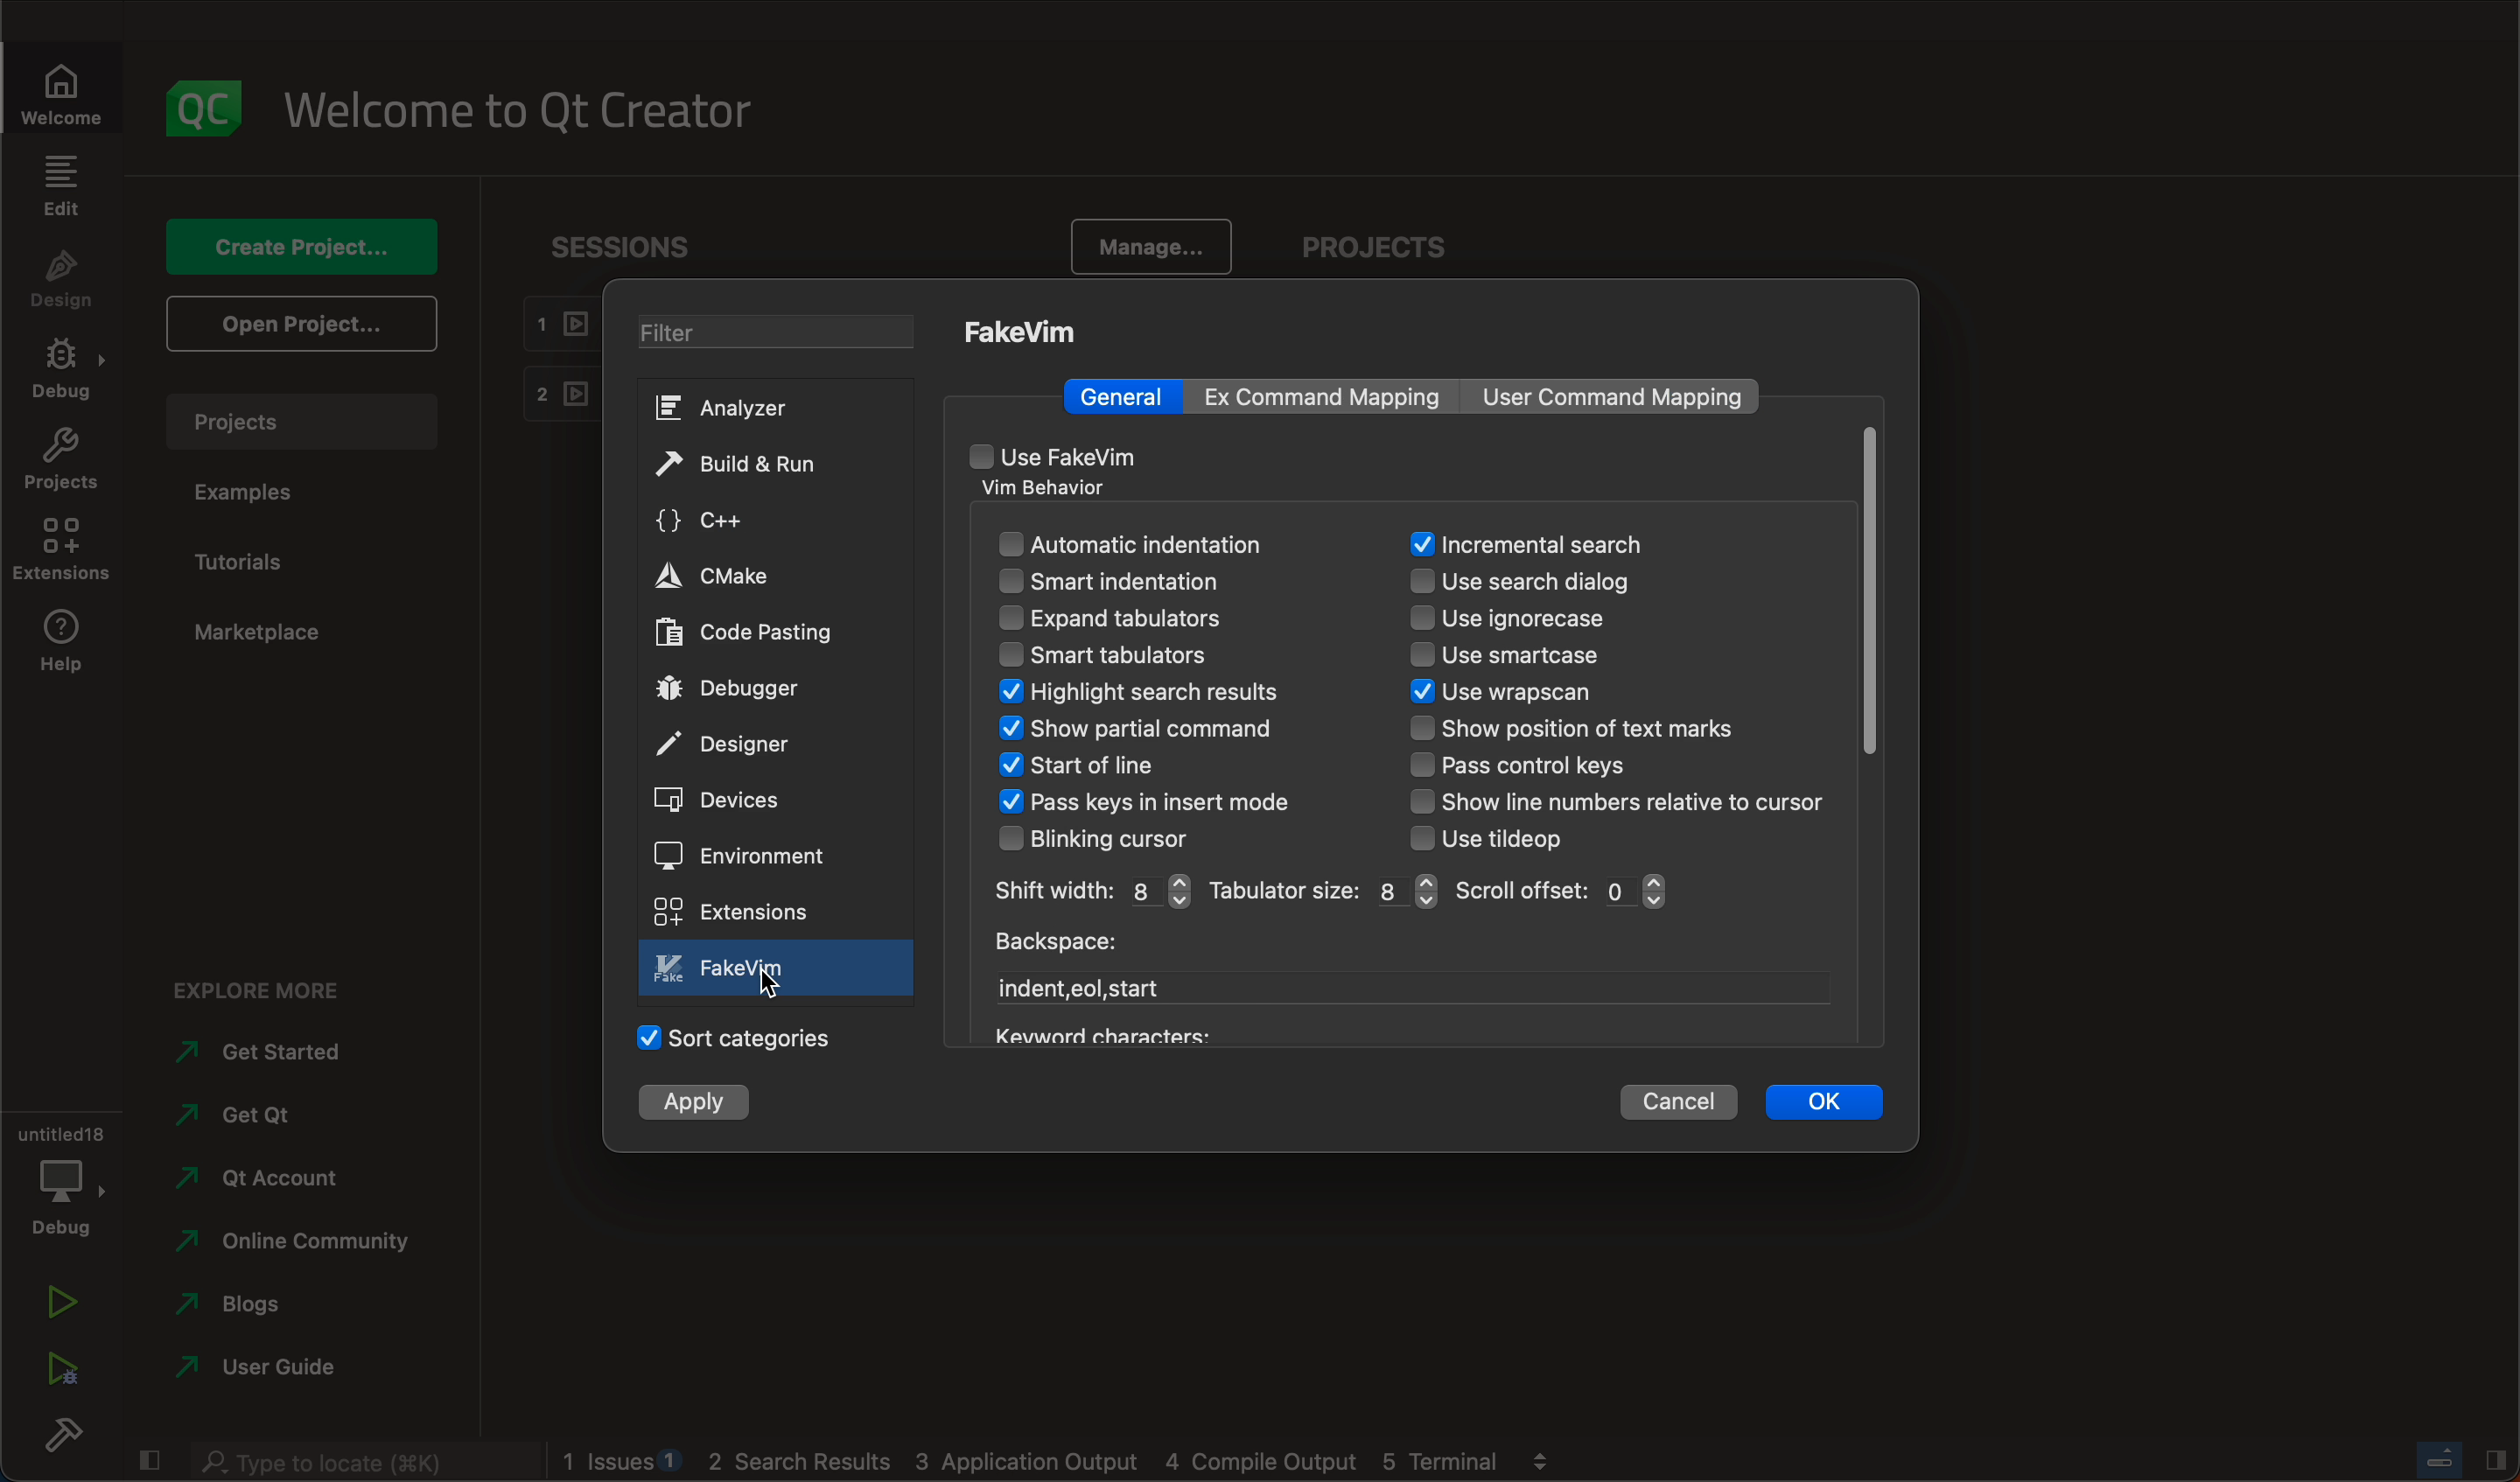  I want to click on vm behaviour , so click(1054, 490).